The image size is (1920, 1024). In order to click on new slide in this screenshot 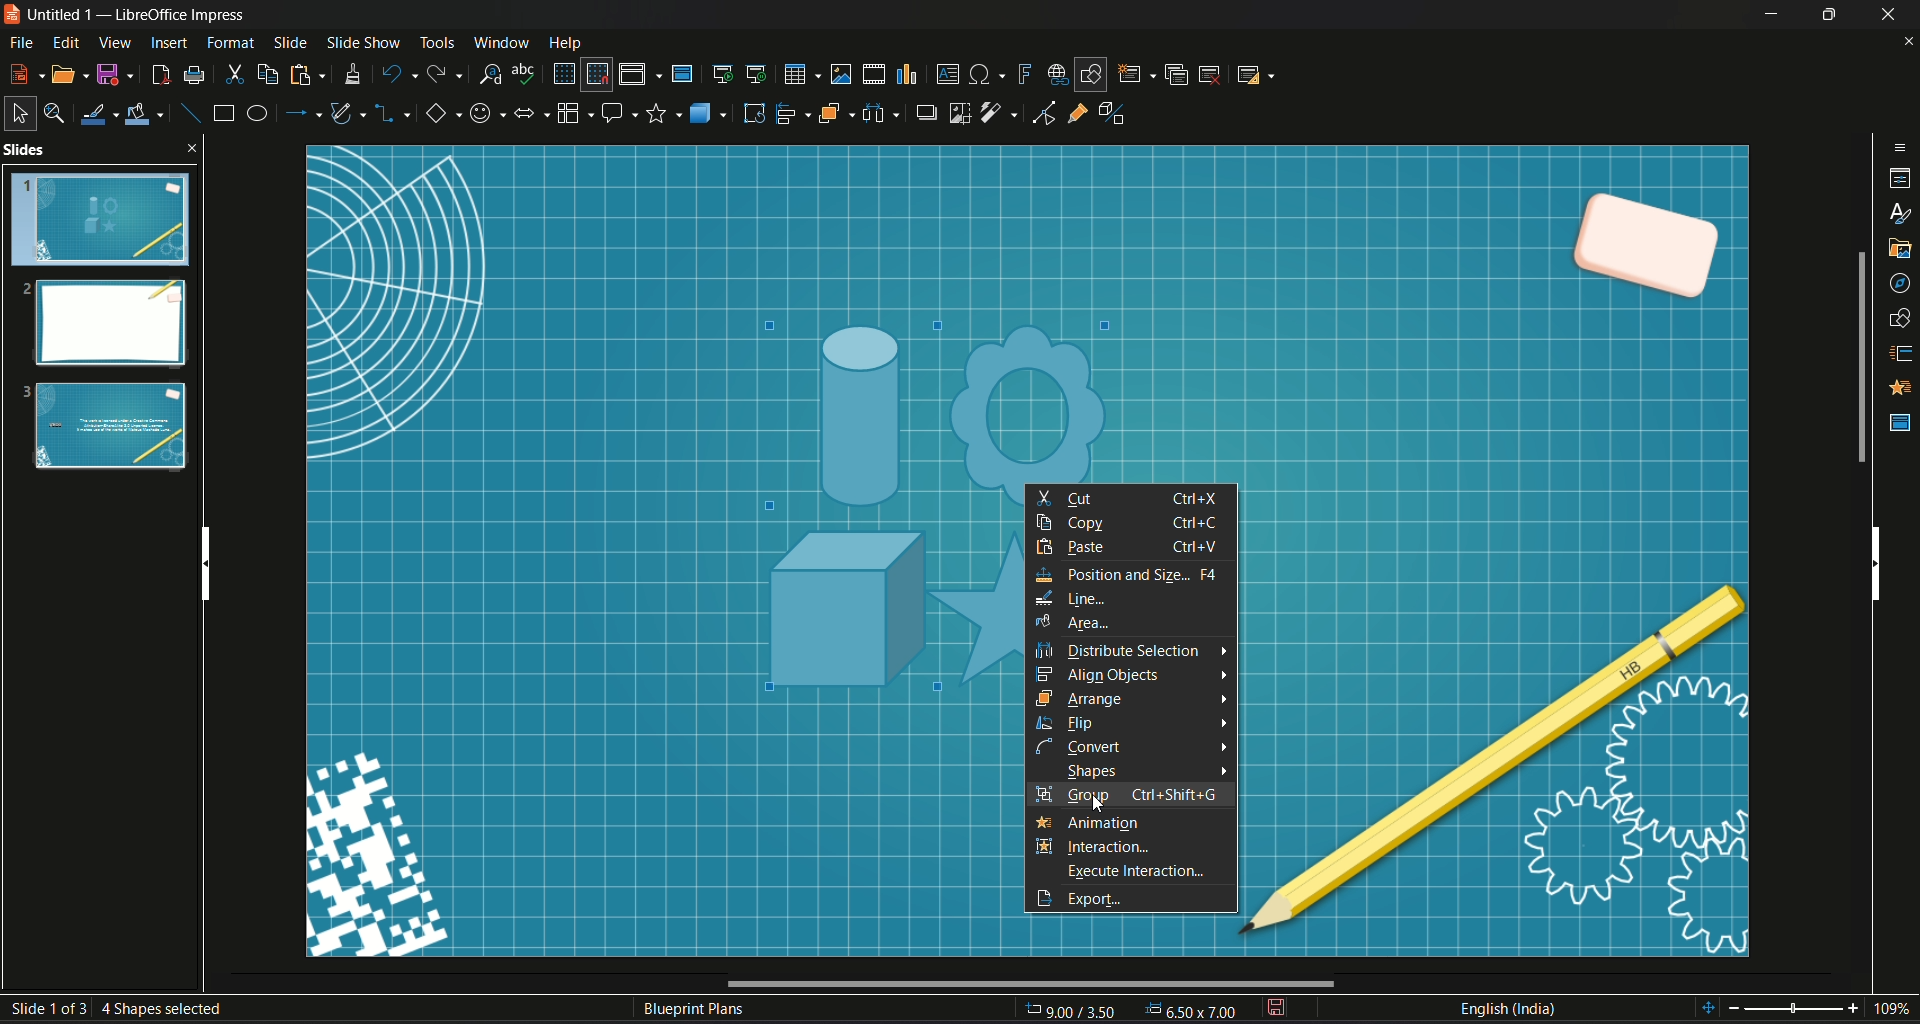, I will do `click(1136, 74)`.